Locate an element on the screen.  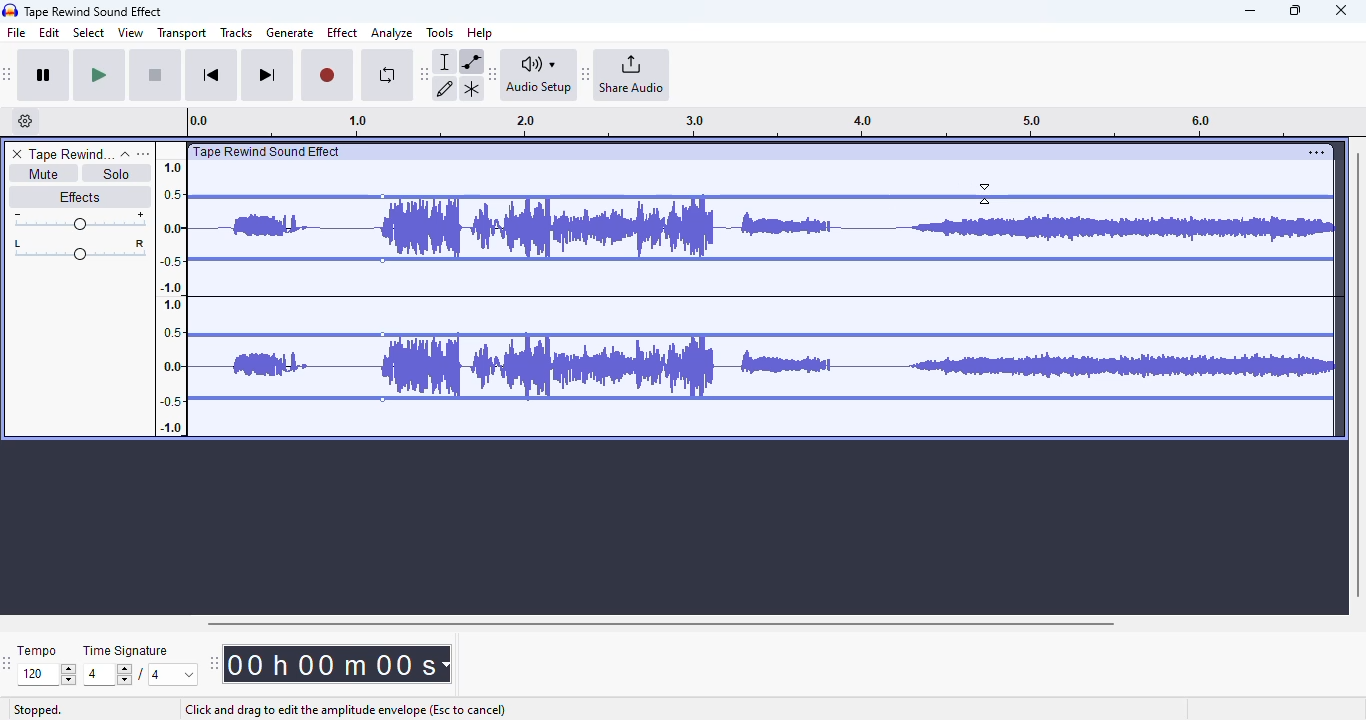
tracks is located at coordinates (236, 34).